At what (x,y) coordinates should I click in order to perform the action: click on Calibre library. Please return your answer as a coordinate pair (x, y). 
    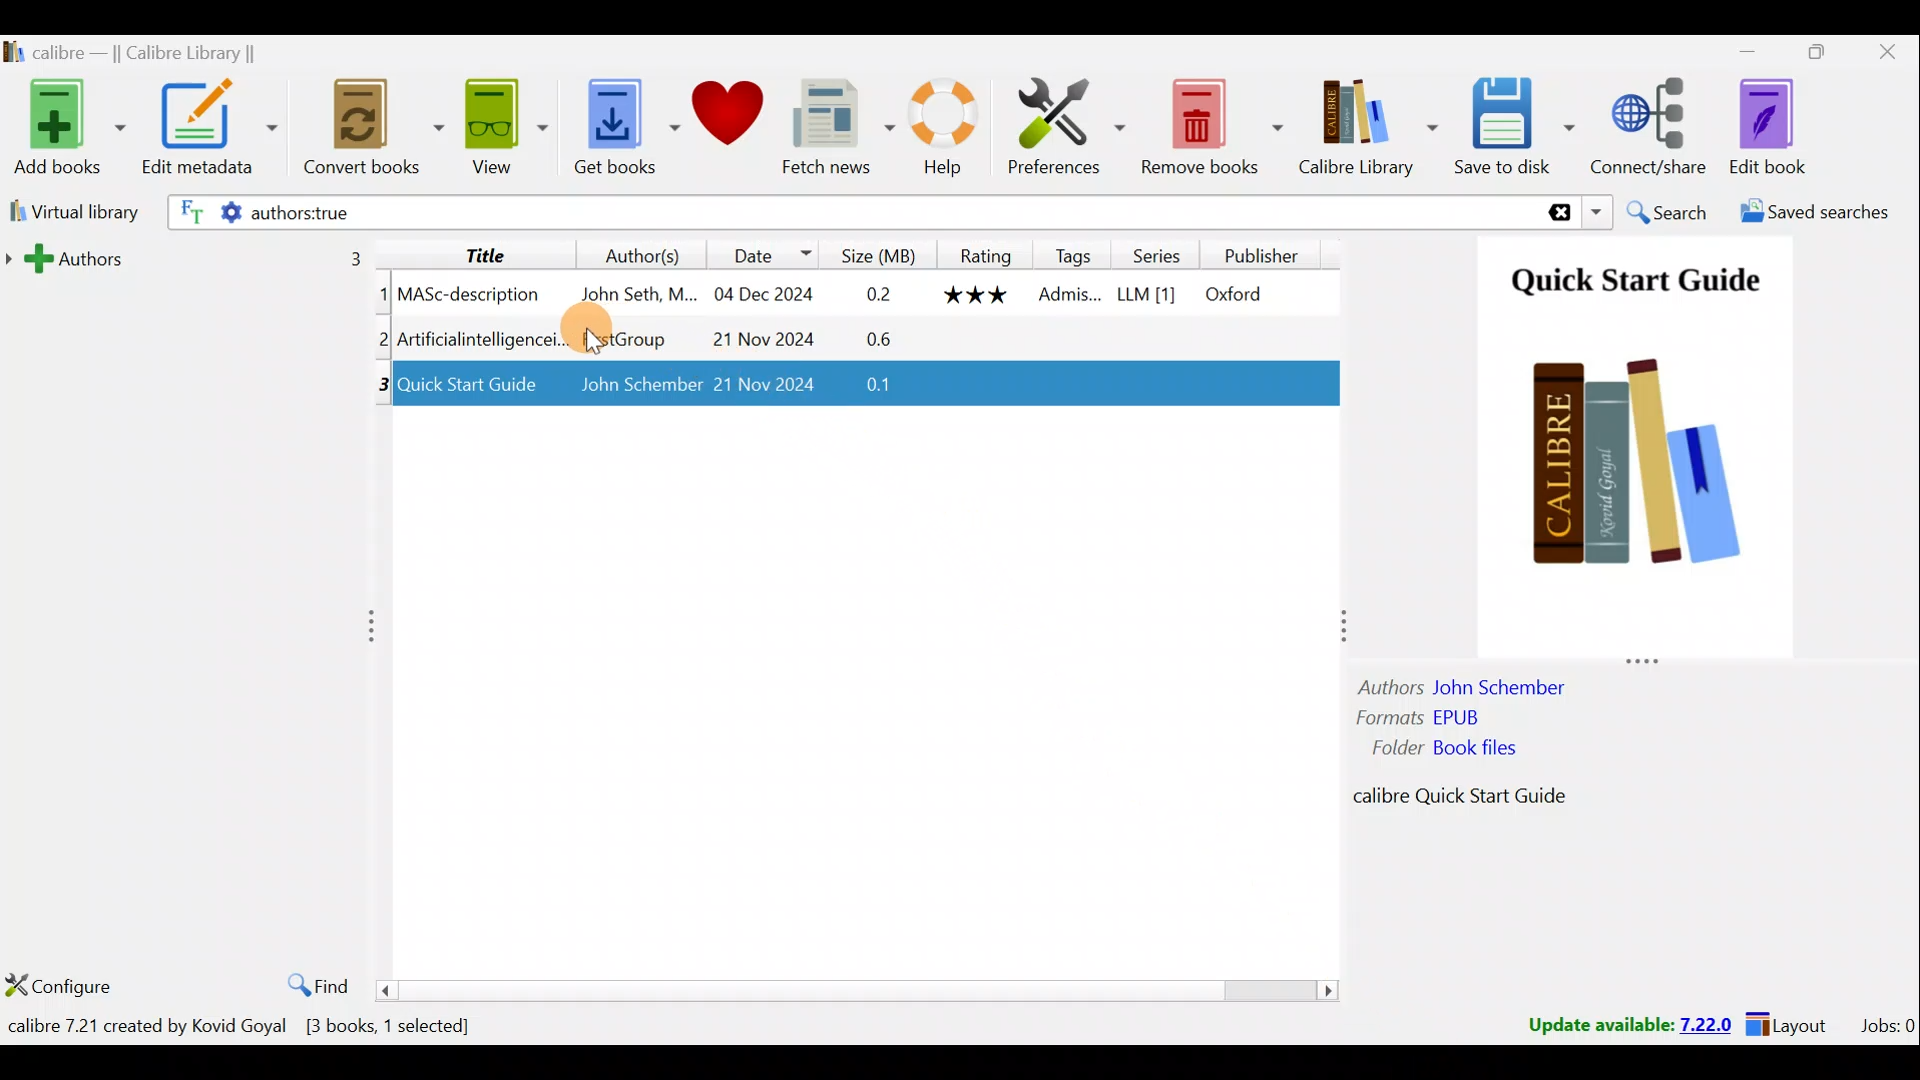
    Looking at the image, I should click on (161, 52).